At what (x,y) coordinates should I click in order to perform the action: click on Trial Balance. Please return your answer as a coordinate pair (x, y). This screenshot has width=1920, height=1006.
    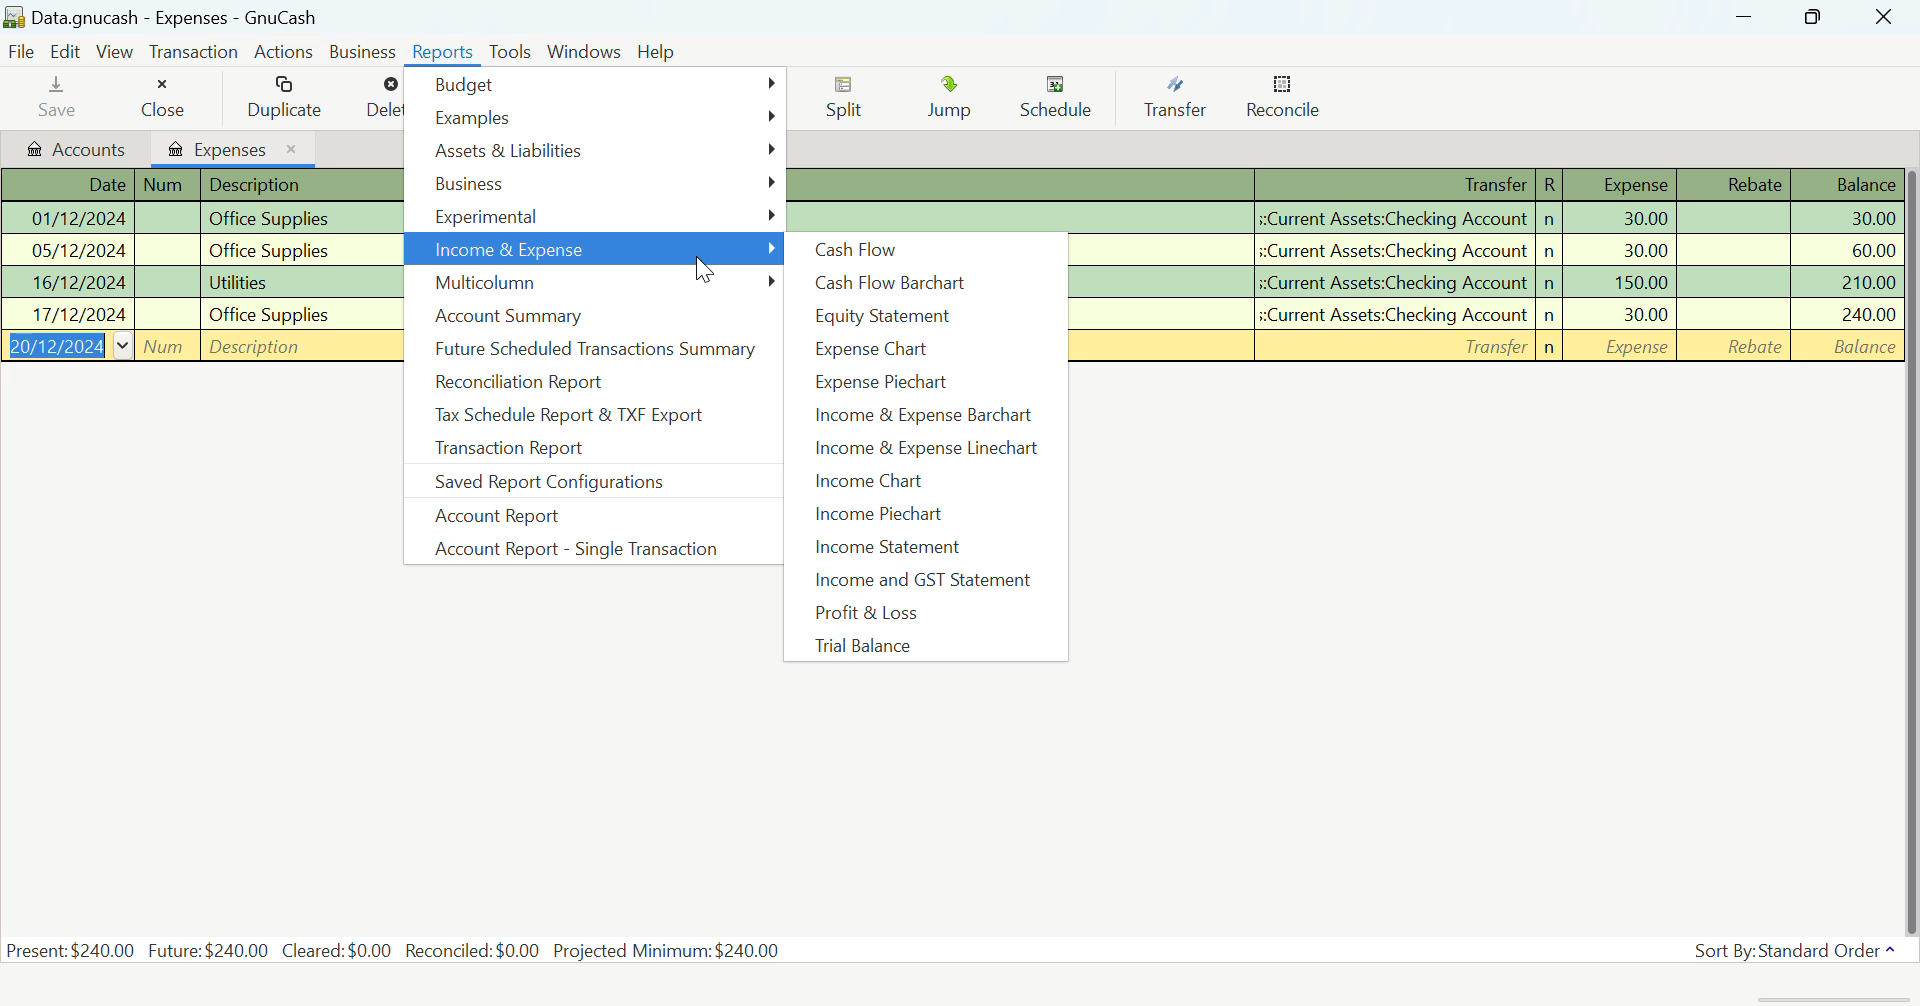
    Looking at the image, I should click on (922, 646).